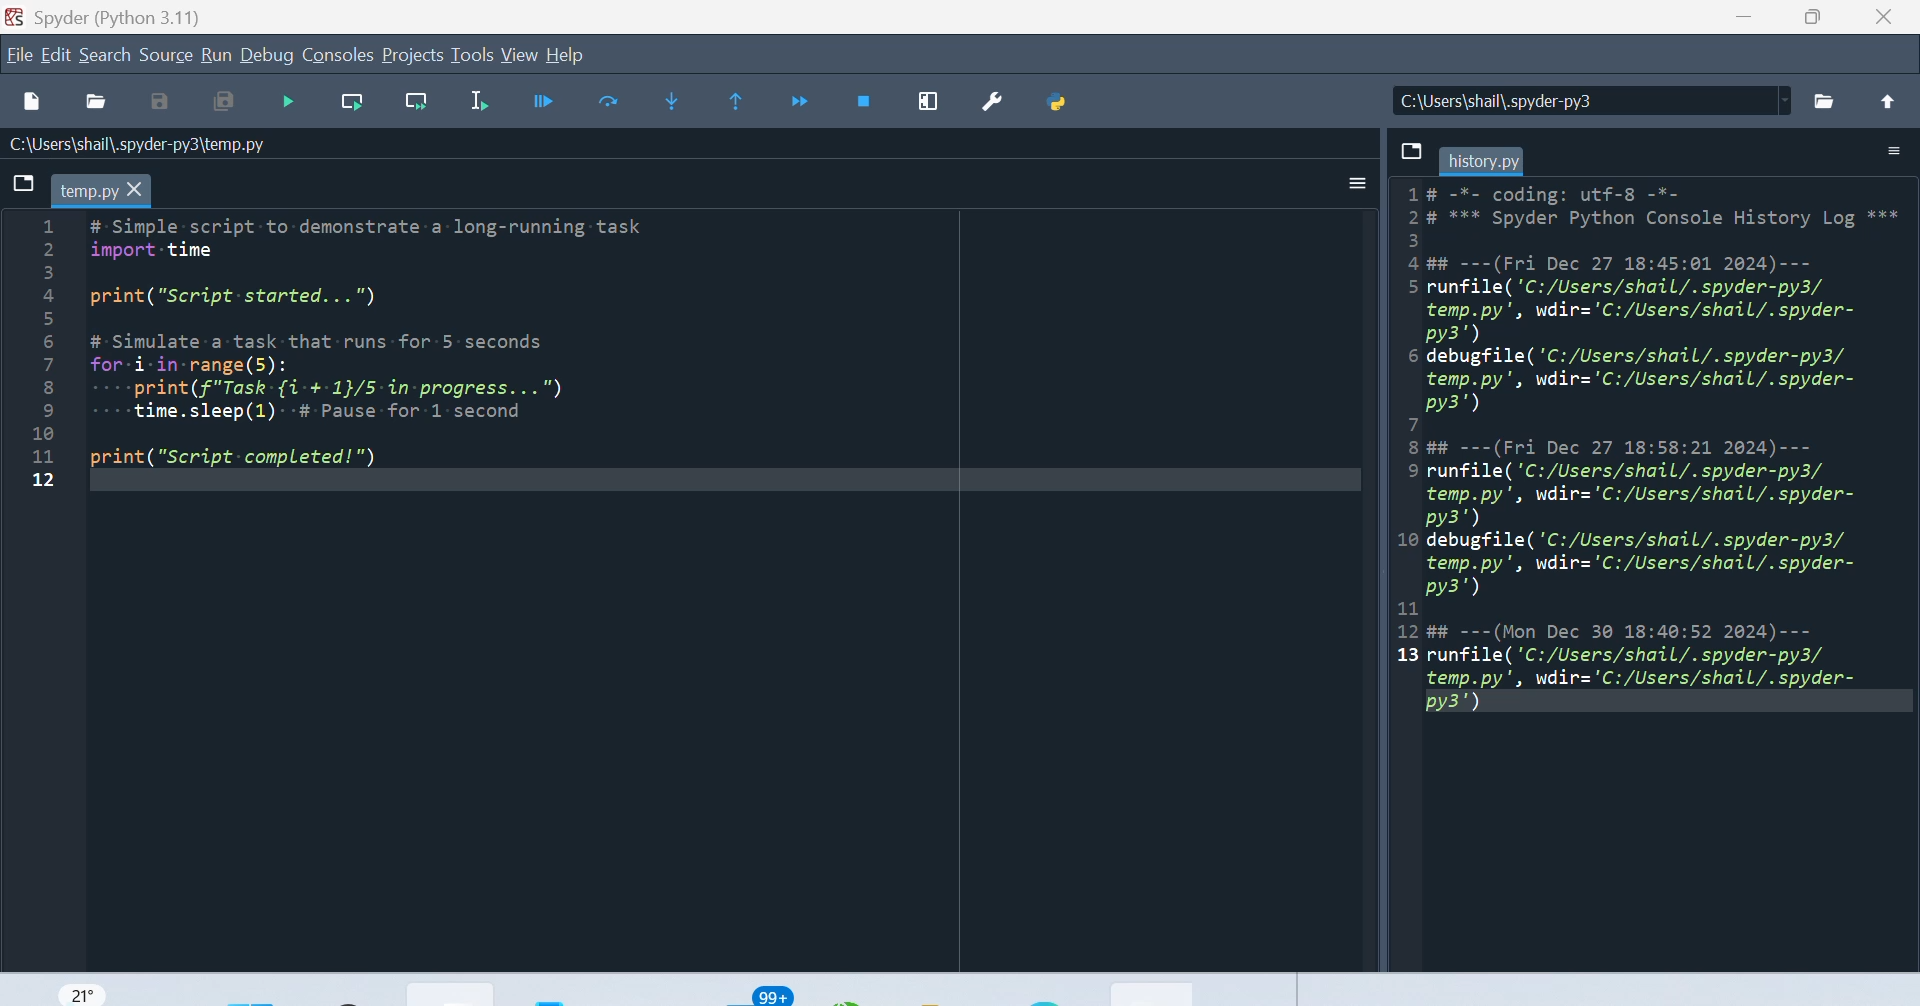  I want to click on Run current line, so click(352, 104).